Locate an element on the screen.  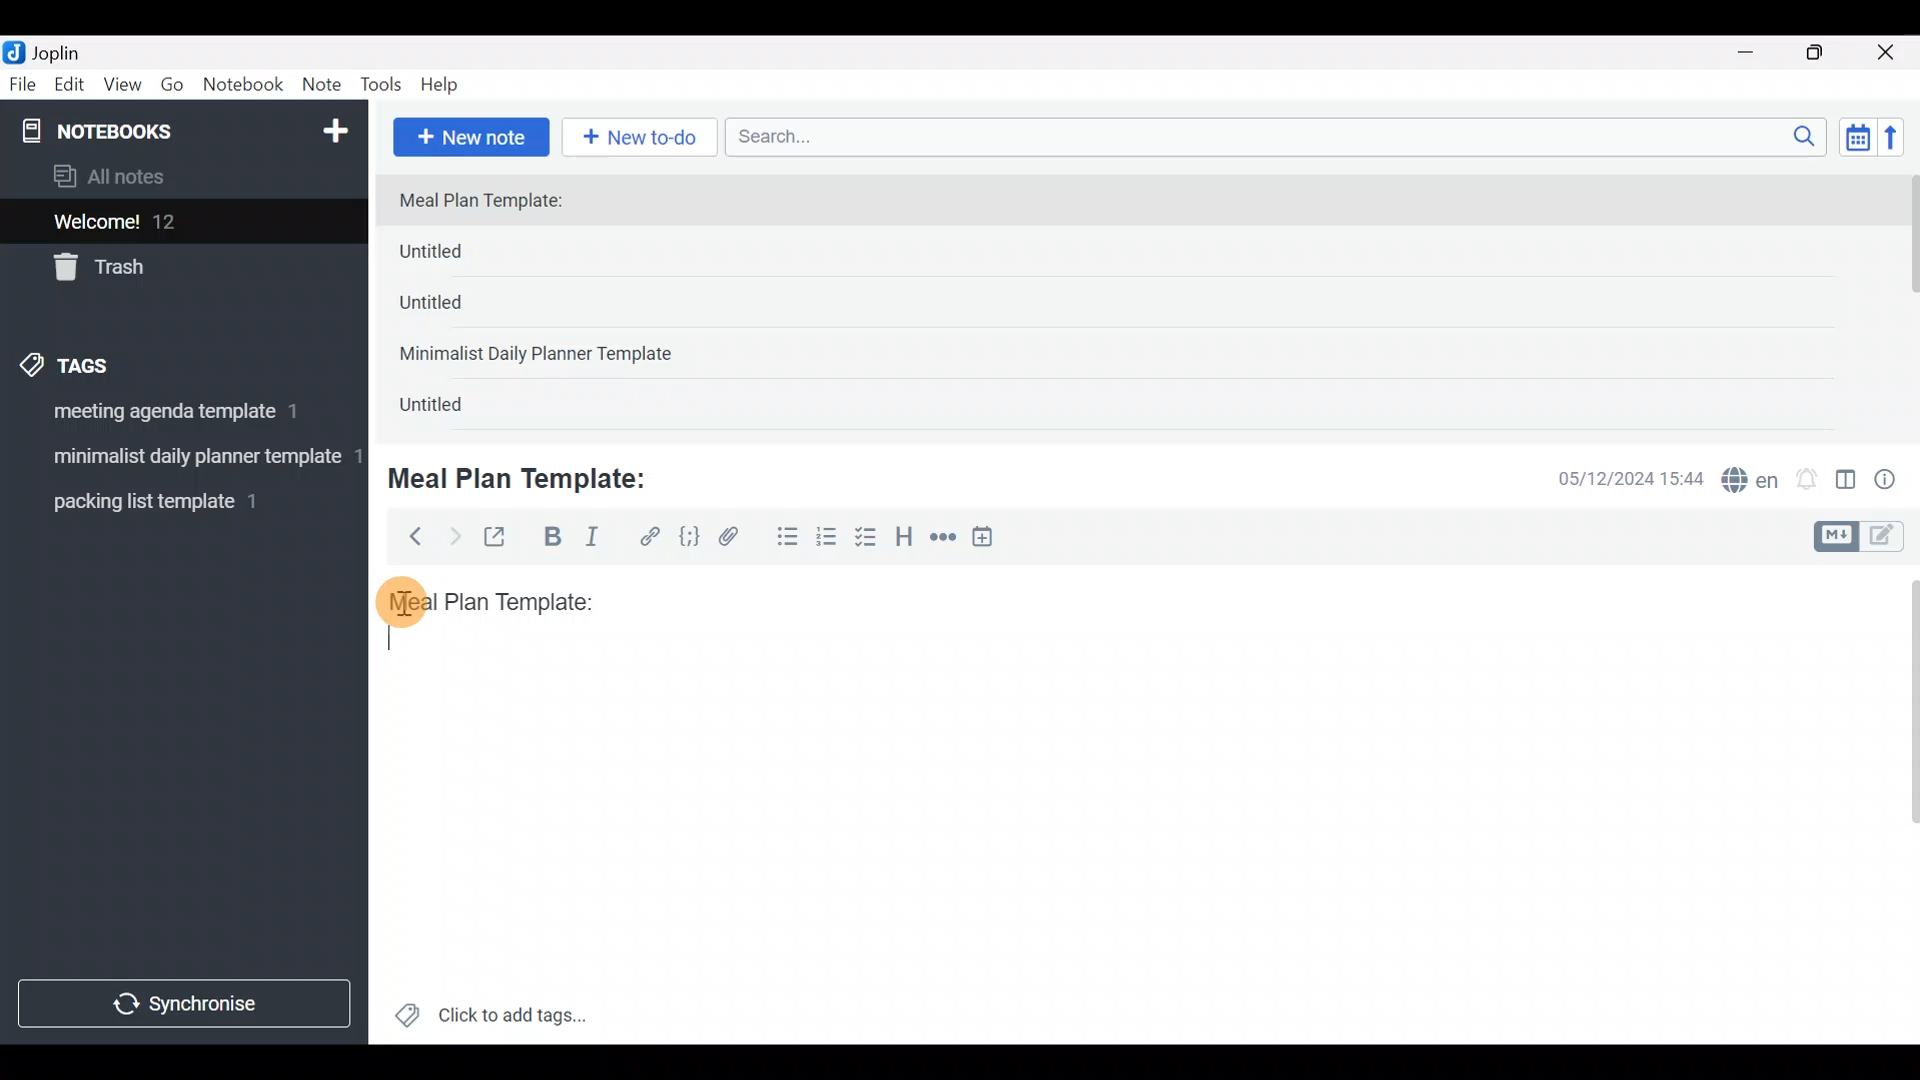
Italic is located at coordinates (590, 541).